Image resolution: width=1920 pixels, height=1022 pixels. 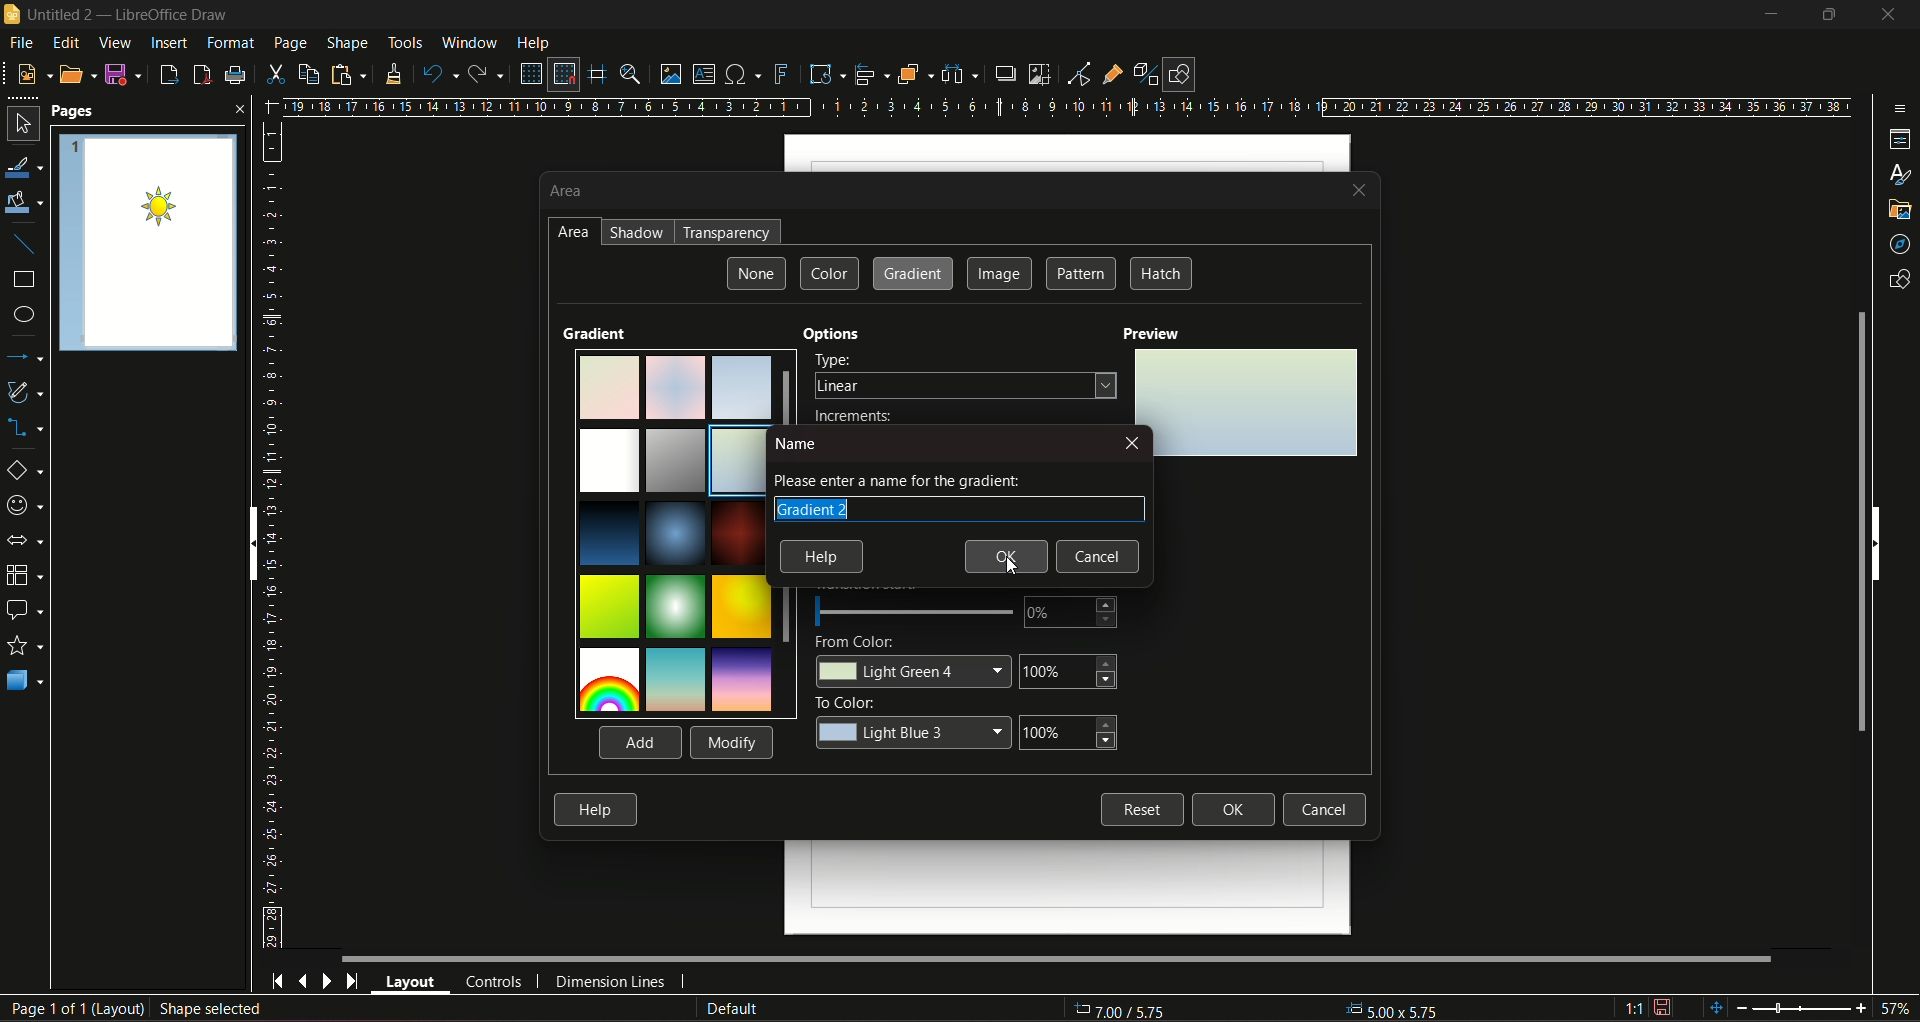 What do you see at coordinates (897, 480) in the screenshot?
I see `text` at bounding box center [897, 480].